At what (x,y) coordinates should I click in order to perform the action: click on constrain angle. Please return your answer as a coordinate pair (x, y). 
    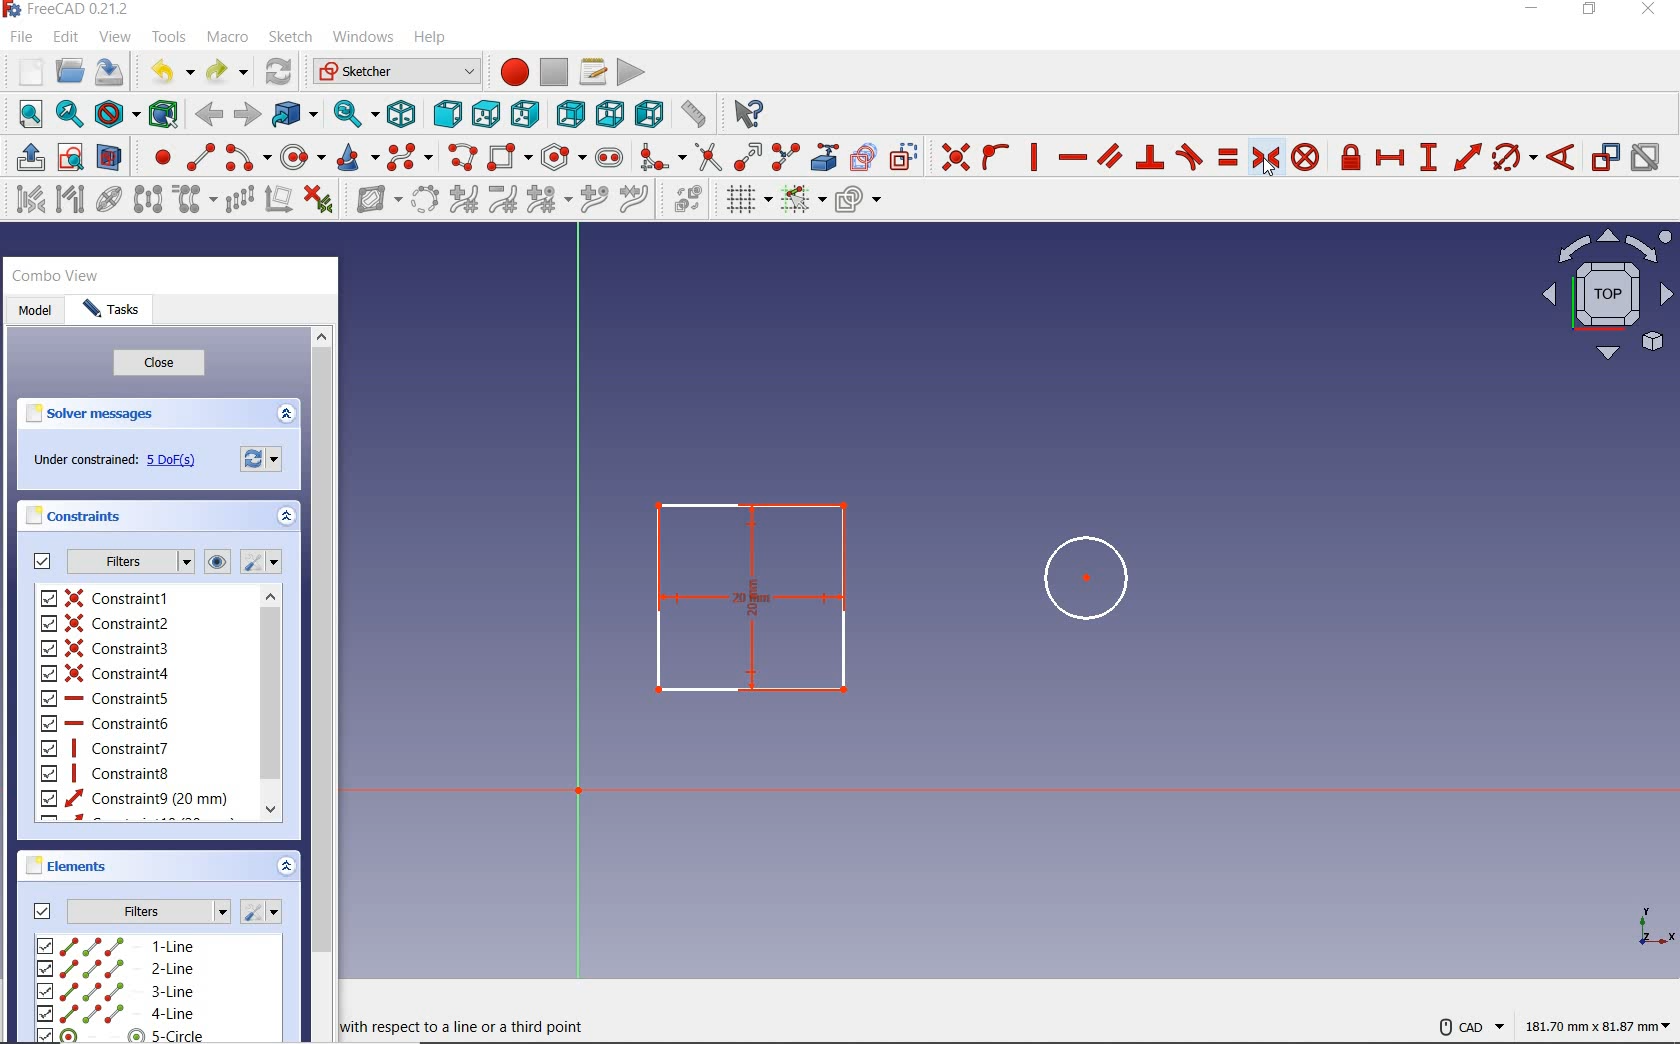
    Looking at the image, I should click on (1563, 157).